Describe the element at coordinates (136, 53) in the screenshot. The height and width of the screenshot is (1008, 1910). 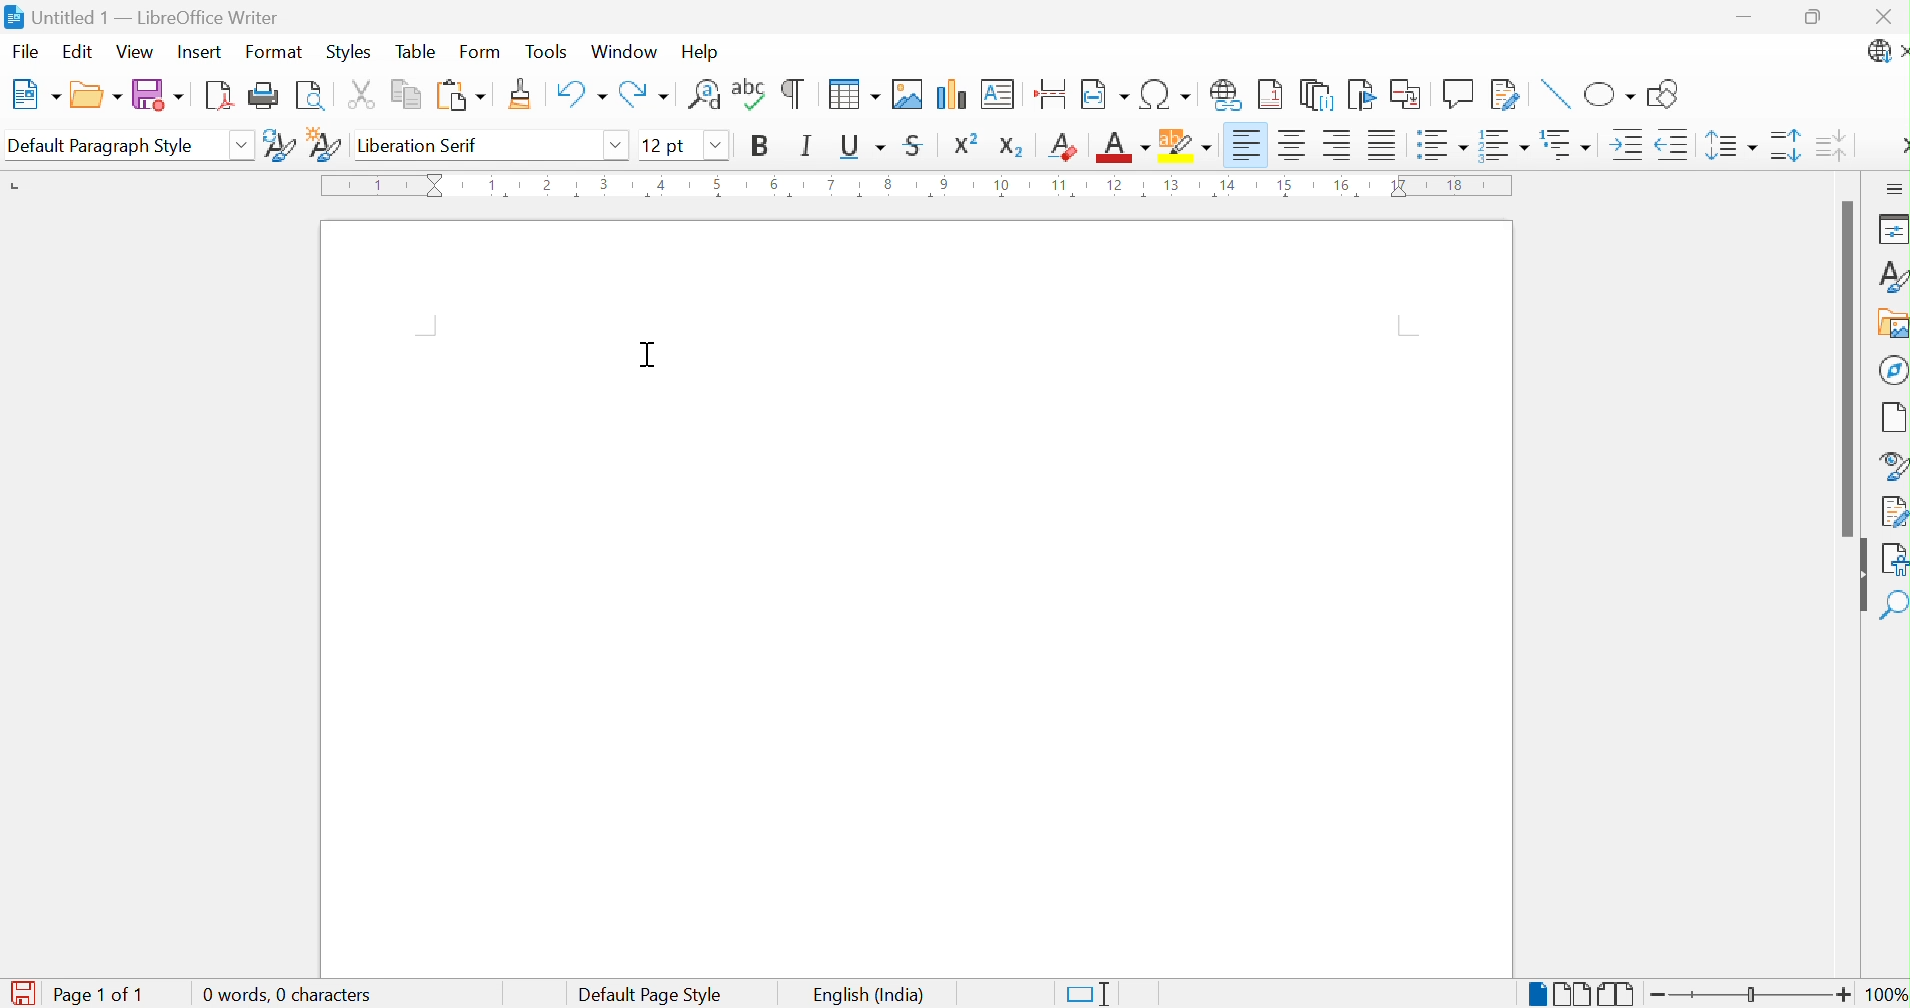
I see `View` at that location.